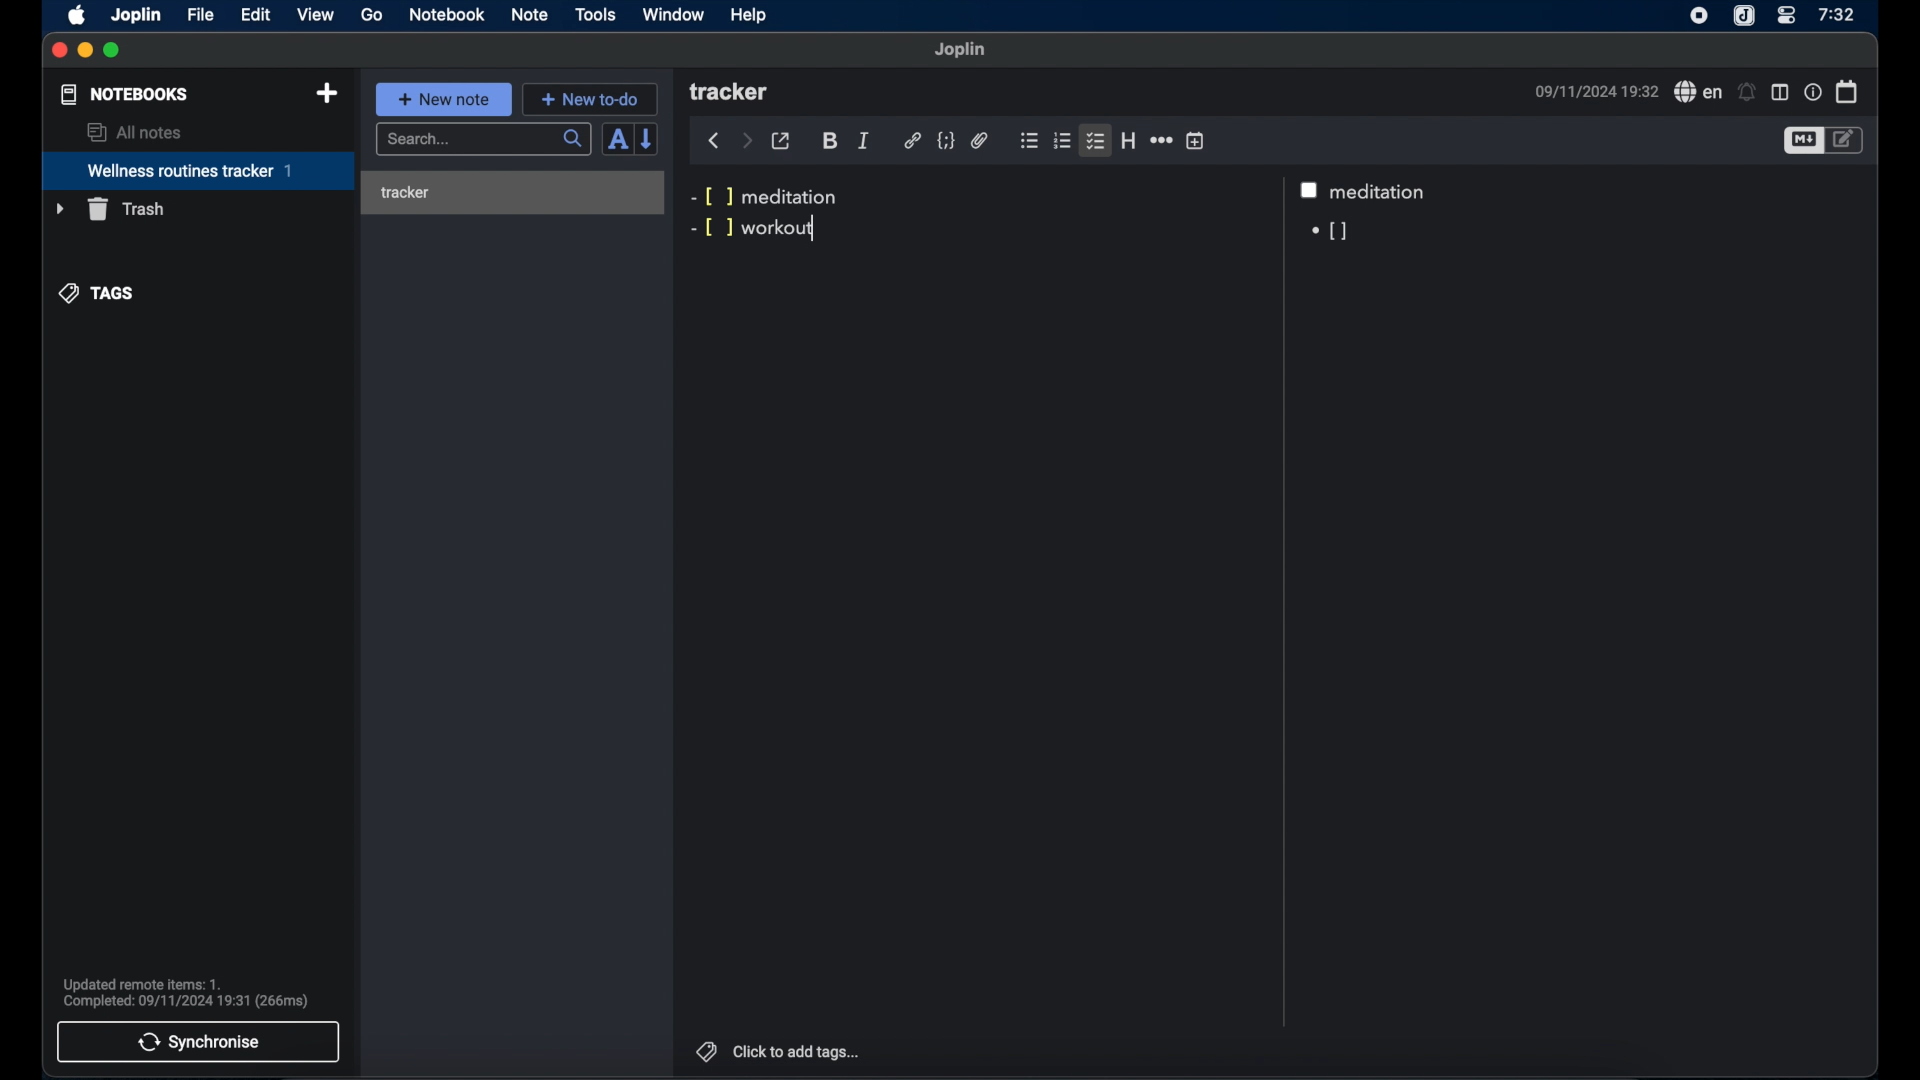 This screenshot has width=1920, height=1080. I want to click on -[ ] workout, so click(750, 230).